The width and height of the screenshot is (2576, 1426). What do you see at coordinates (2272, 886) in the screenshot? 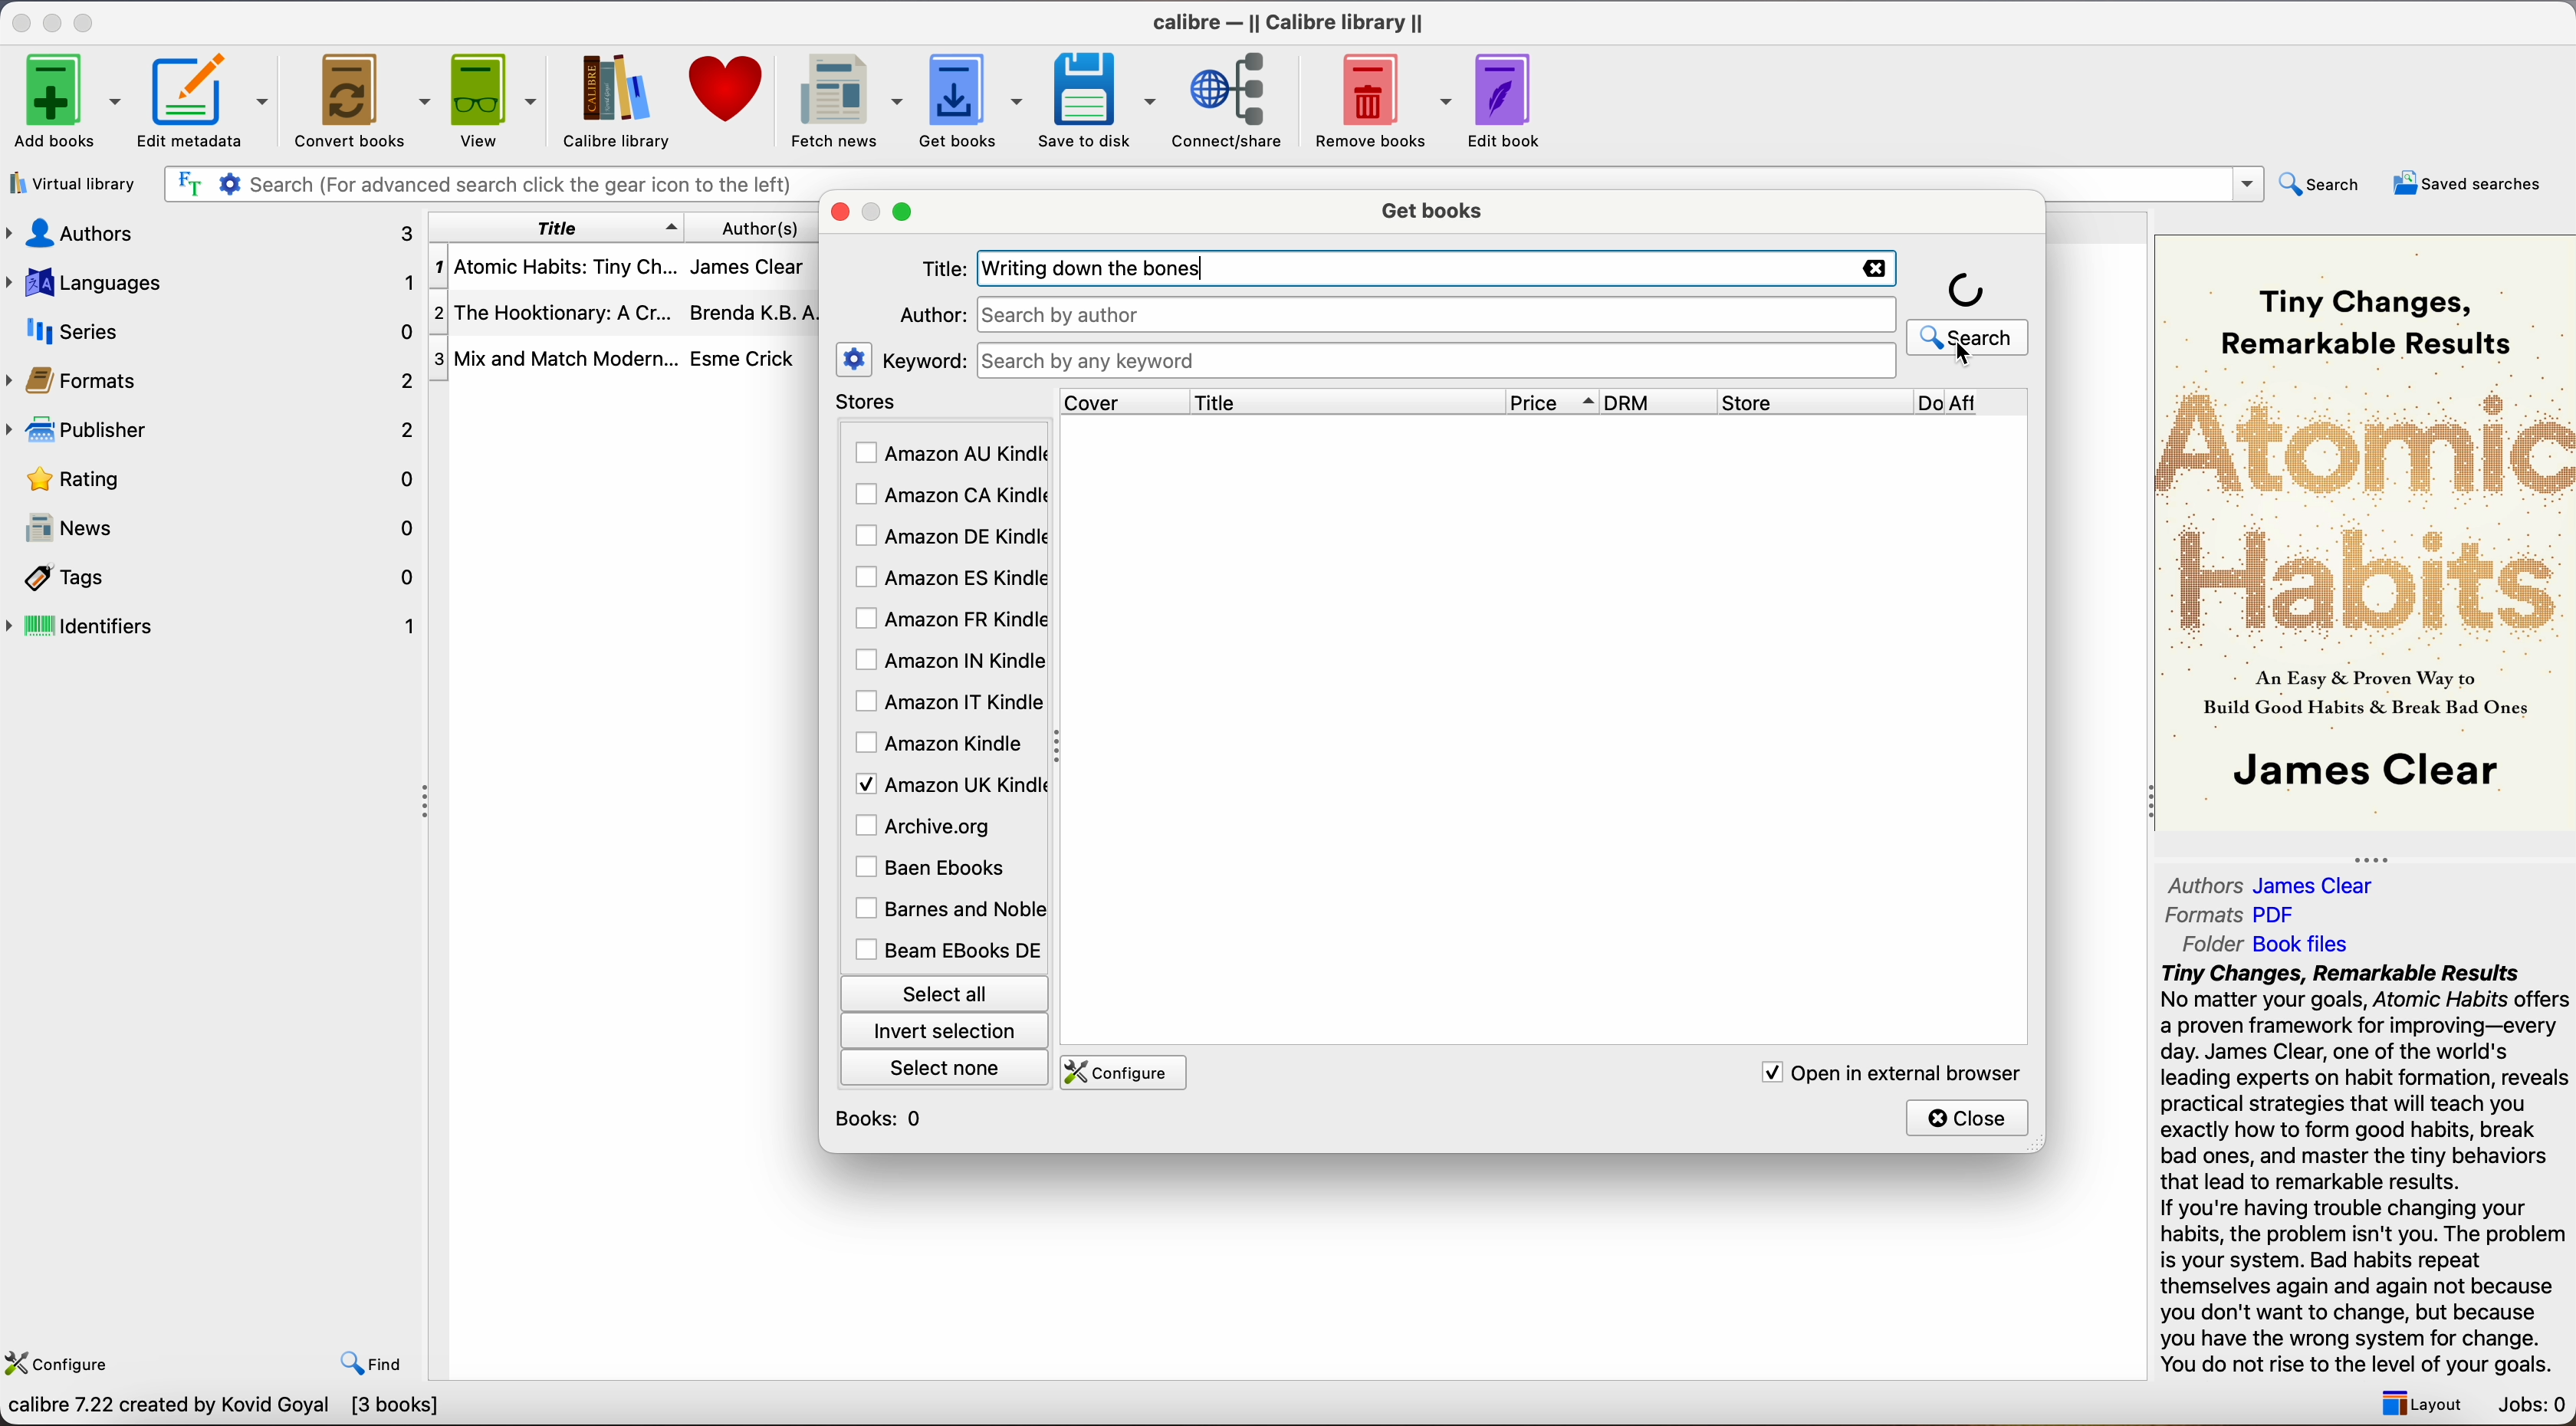
I see `Authors James Clear` at bounding box center [2272, 886].